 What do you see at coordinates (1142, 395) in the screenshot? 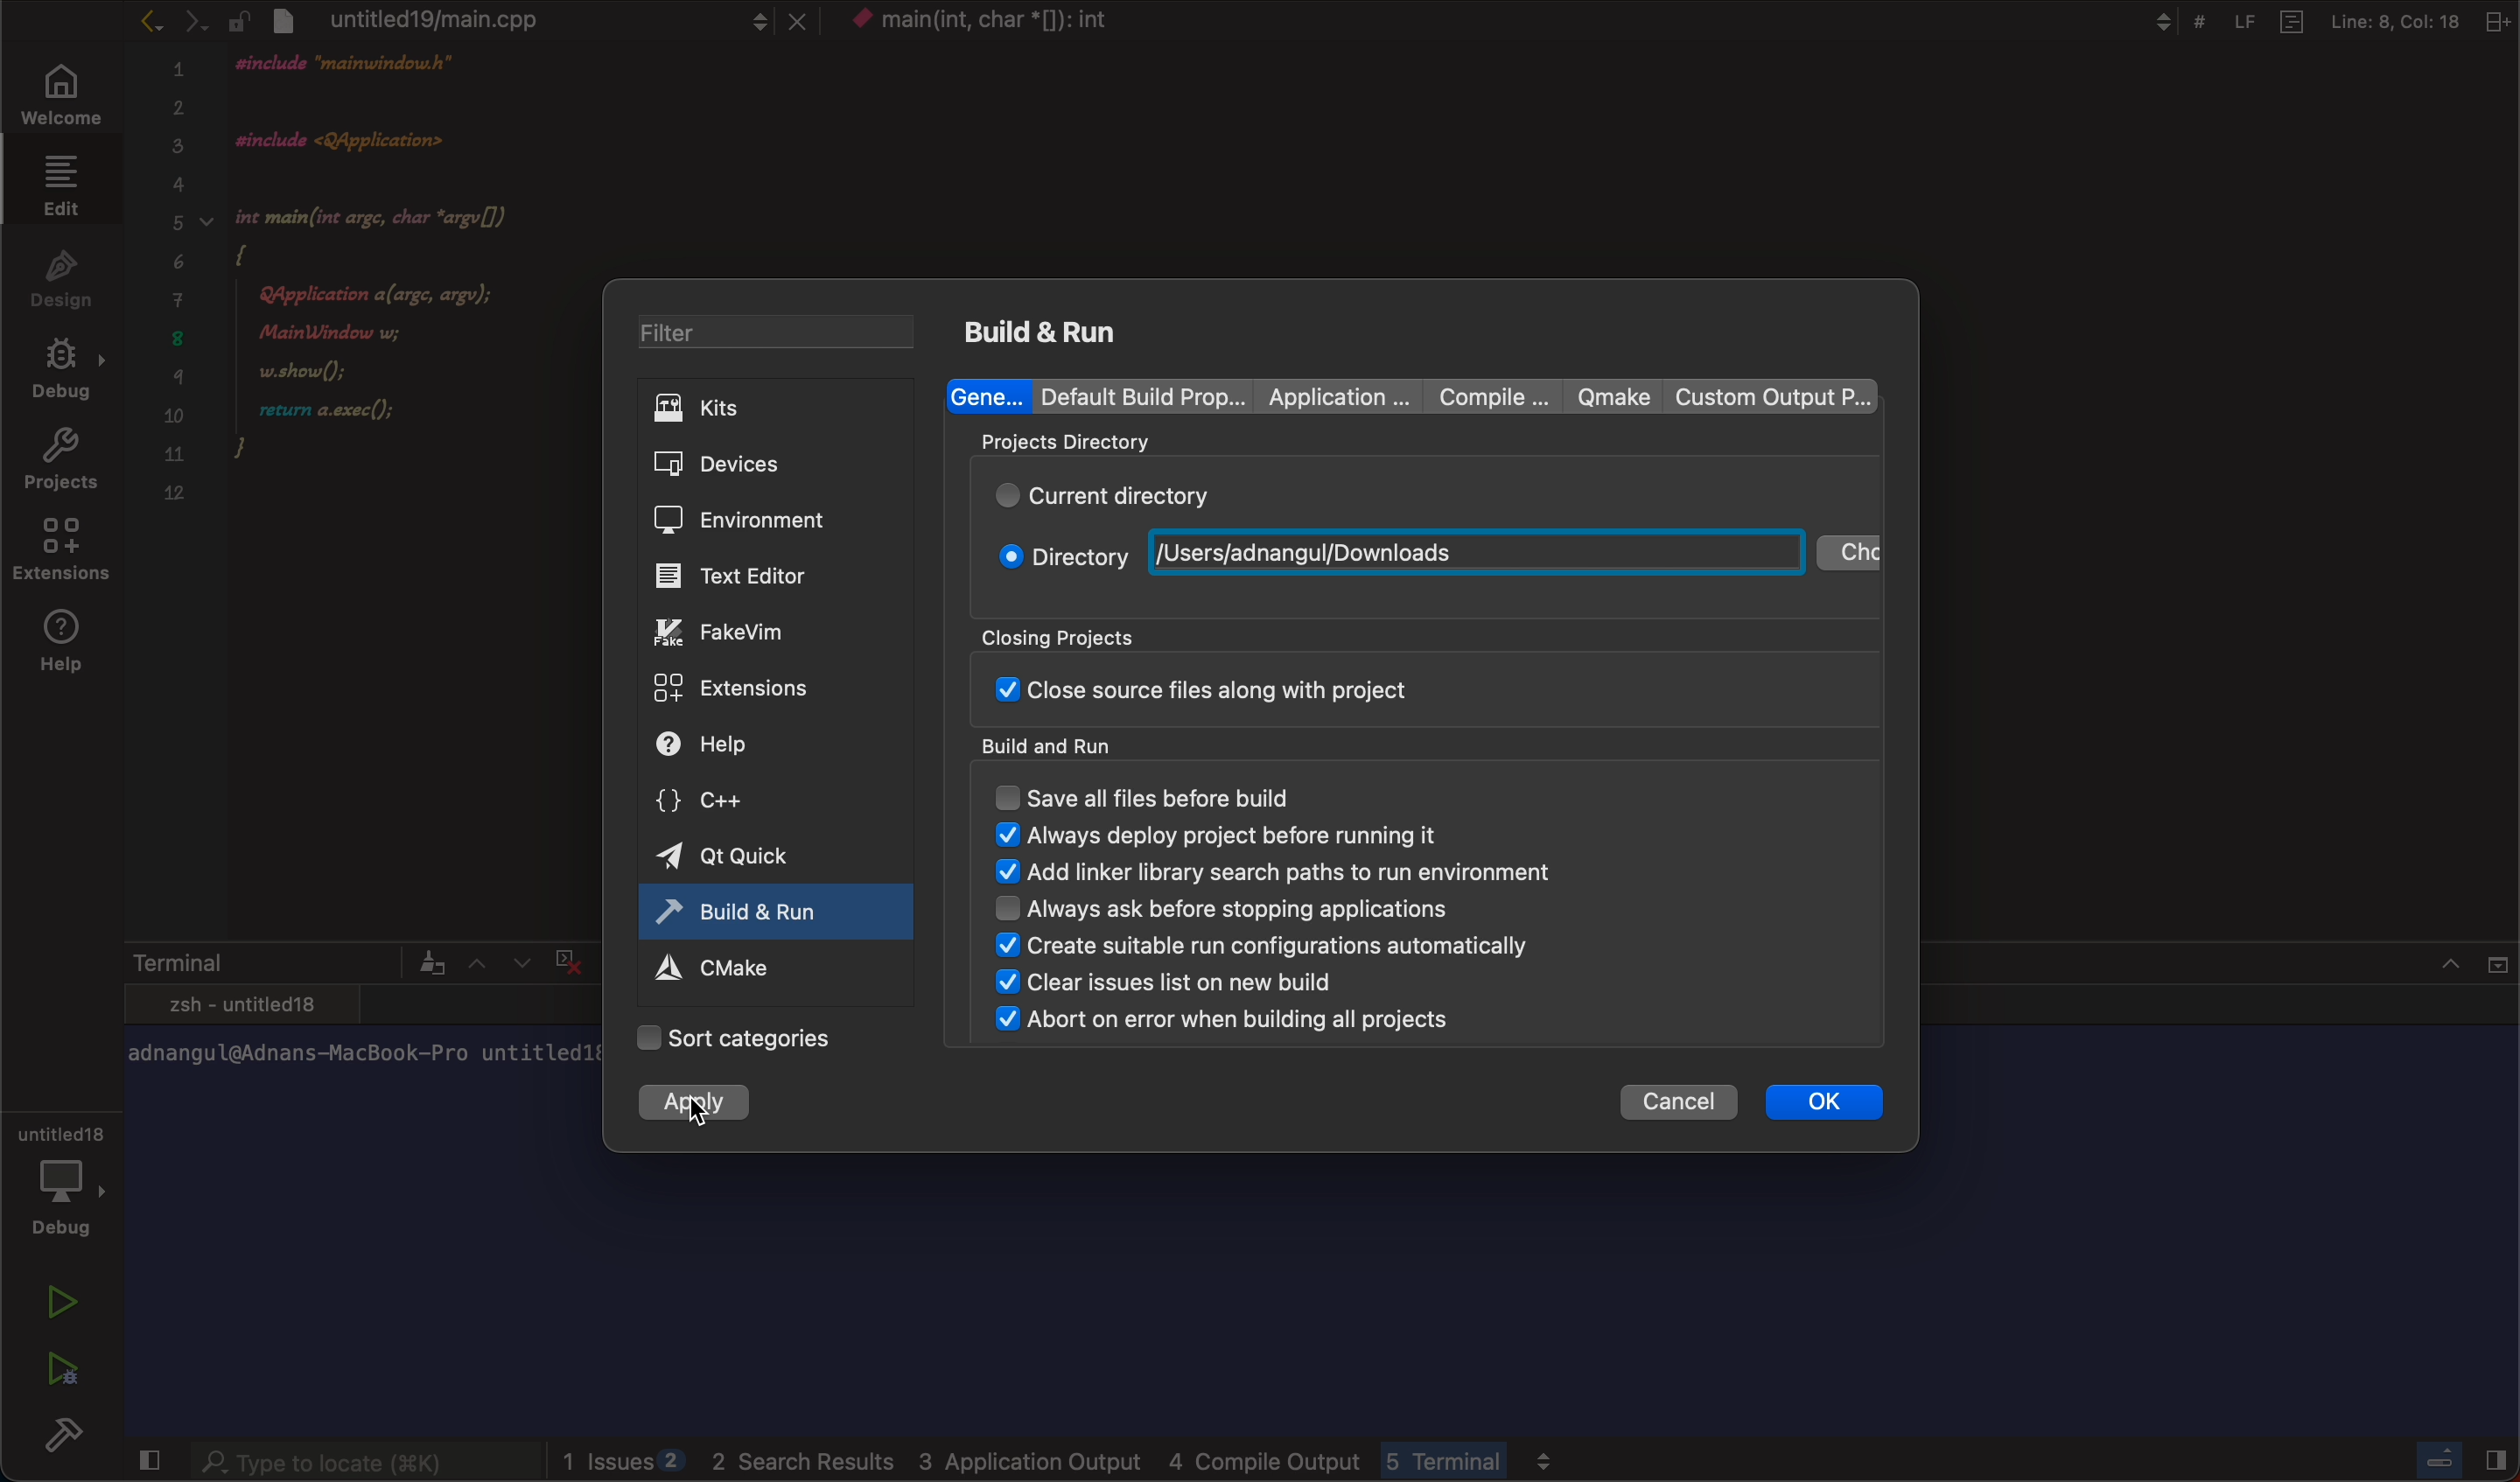
I see `Default build properties ` at bounding box center [1142, 395].